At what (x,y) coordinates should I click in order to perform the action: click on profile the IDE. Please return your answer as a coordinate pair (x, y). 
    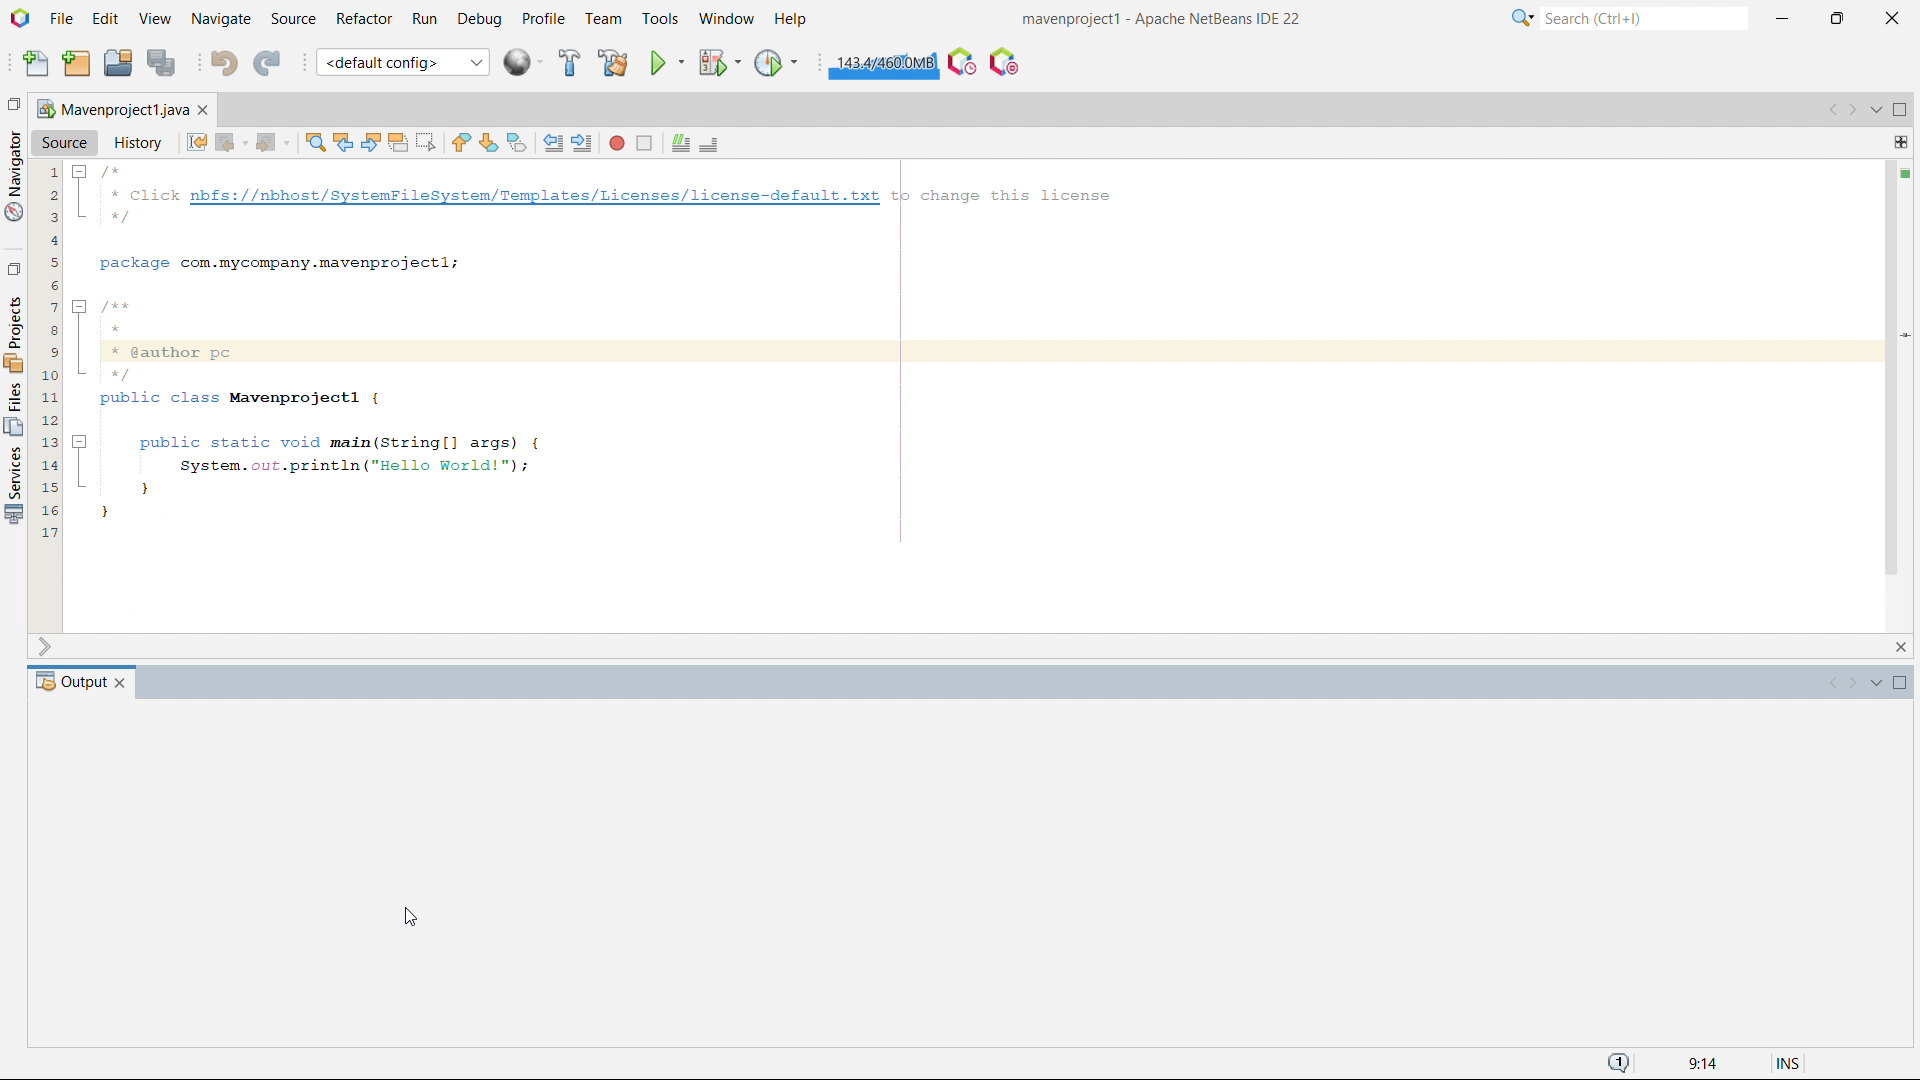
    Looking at the image, I should click on (962, 61).